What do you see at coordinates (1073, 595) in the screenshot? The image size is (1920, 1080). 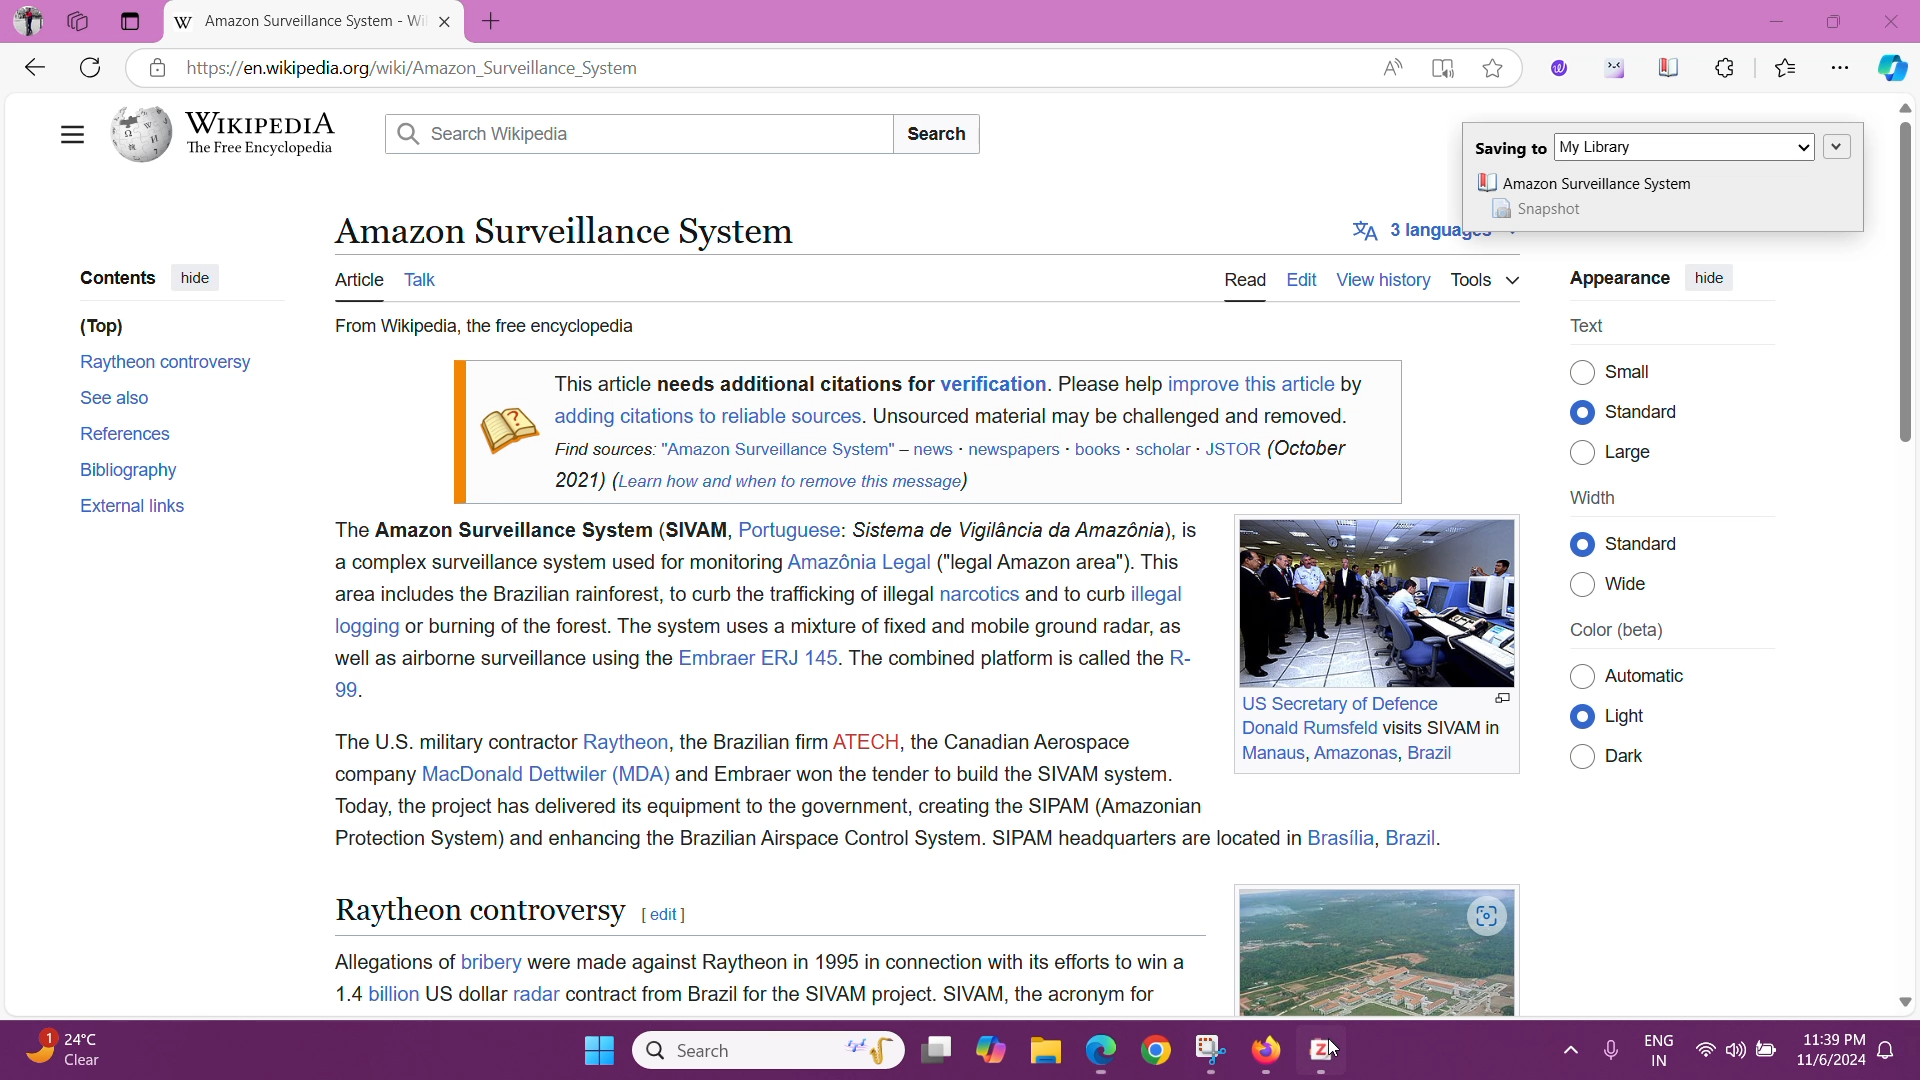 I see `and to curb` at bounding box center [1073, 595].